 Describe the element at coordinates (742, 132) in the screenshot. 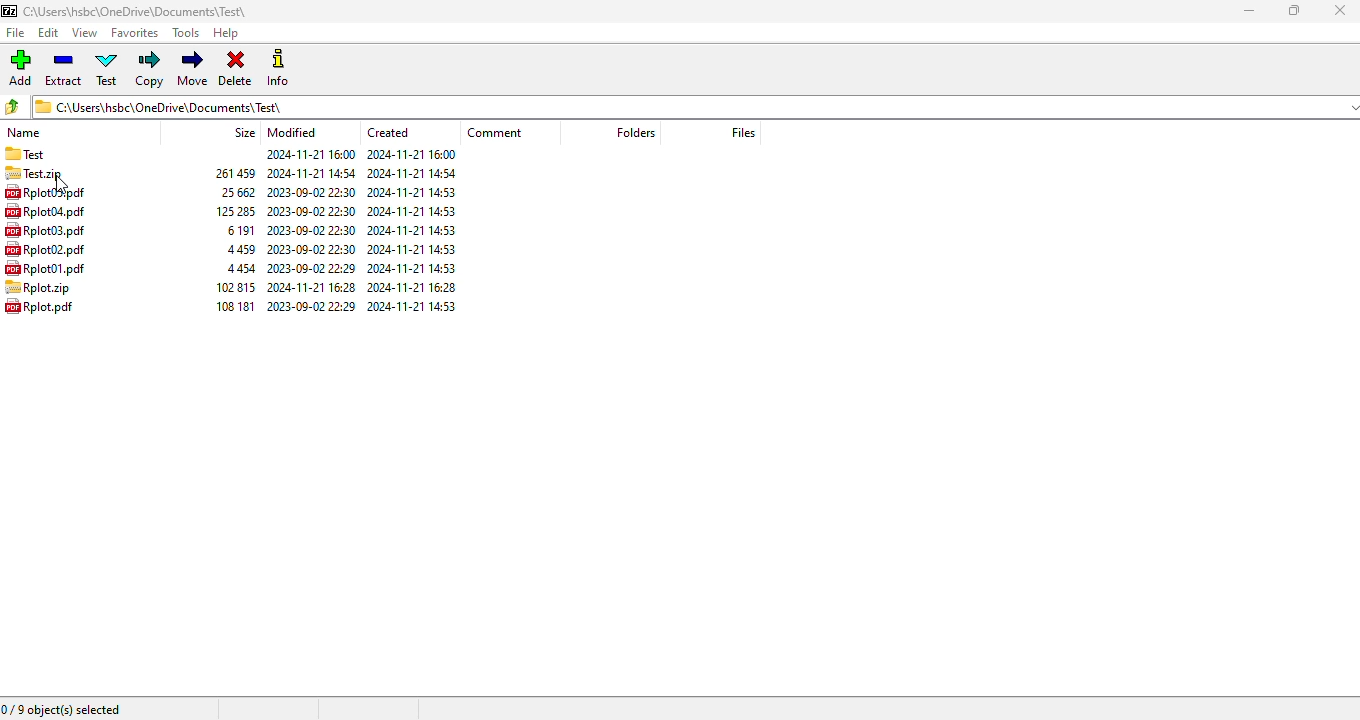

I see `files` at that location.